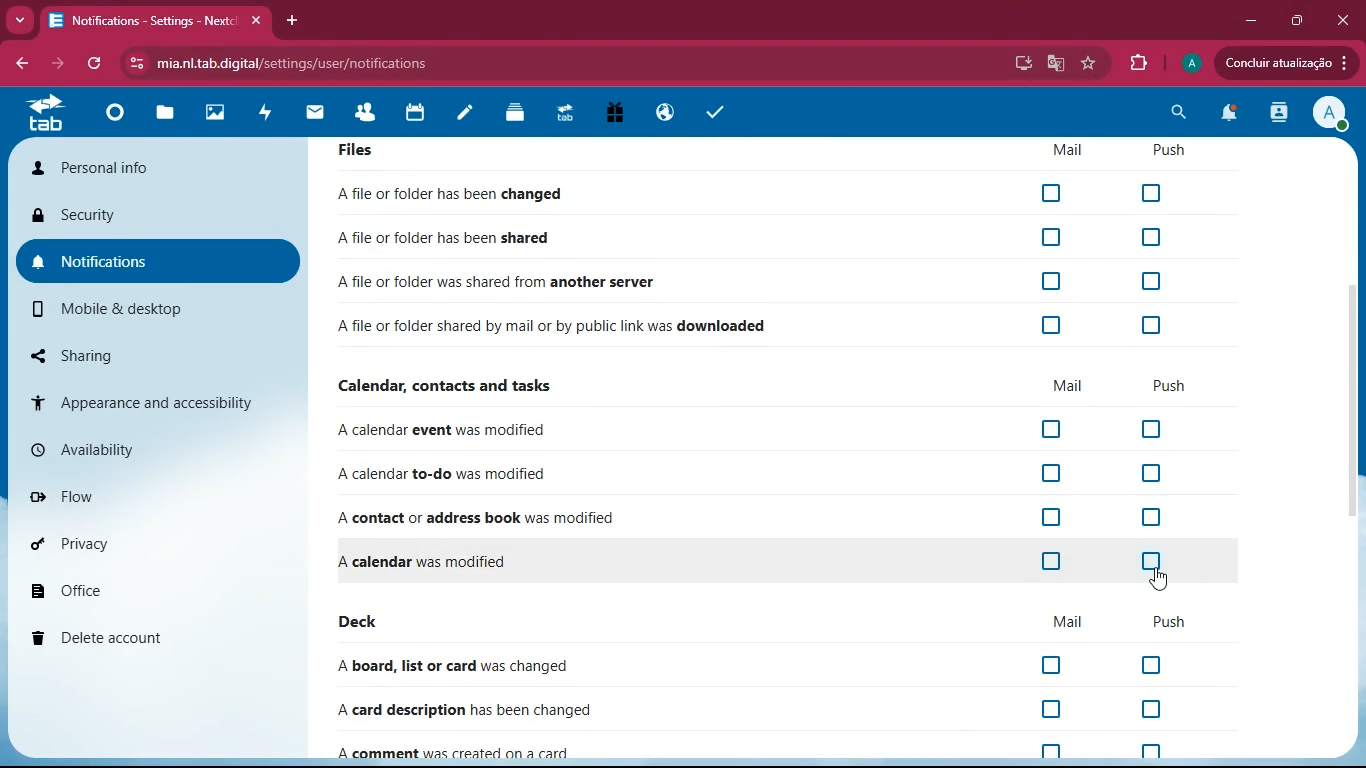  What do you see at coordinates (669, 113) in the screenshot?
I see `public` at bounding box center [669, 113].